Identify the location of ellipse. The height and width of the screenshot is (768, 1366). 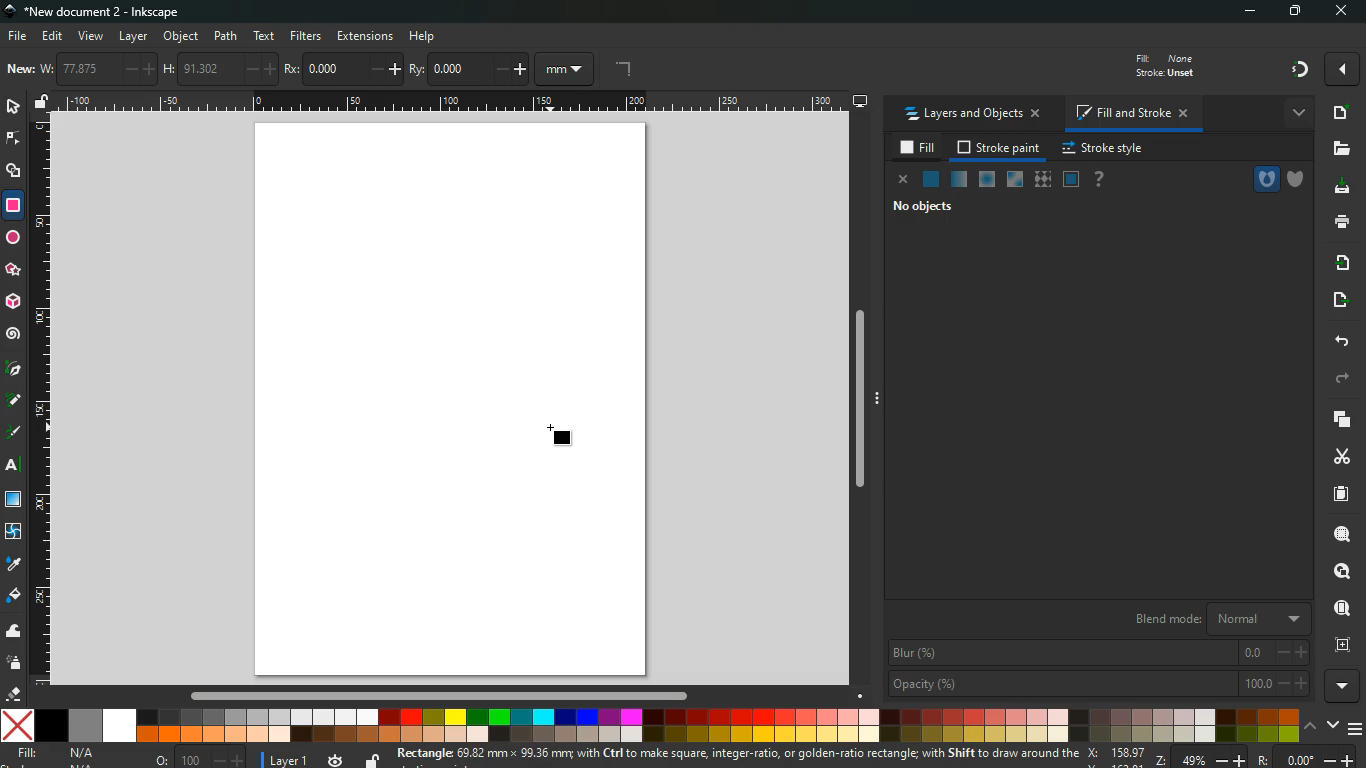
(11, 236).